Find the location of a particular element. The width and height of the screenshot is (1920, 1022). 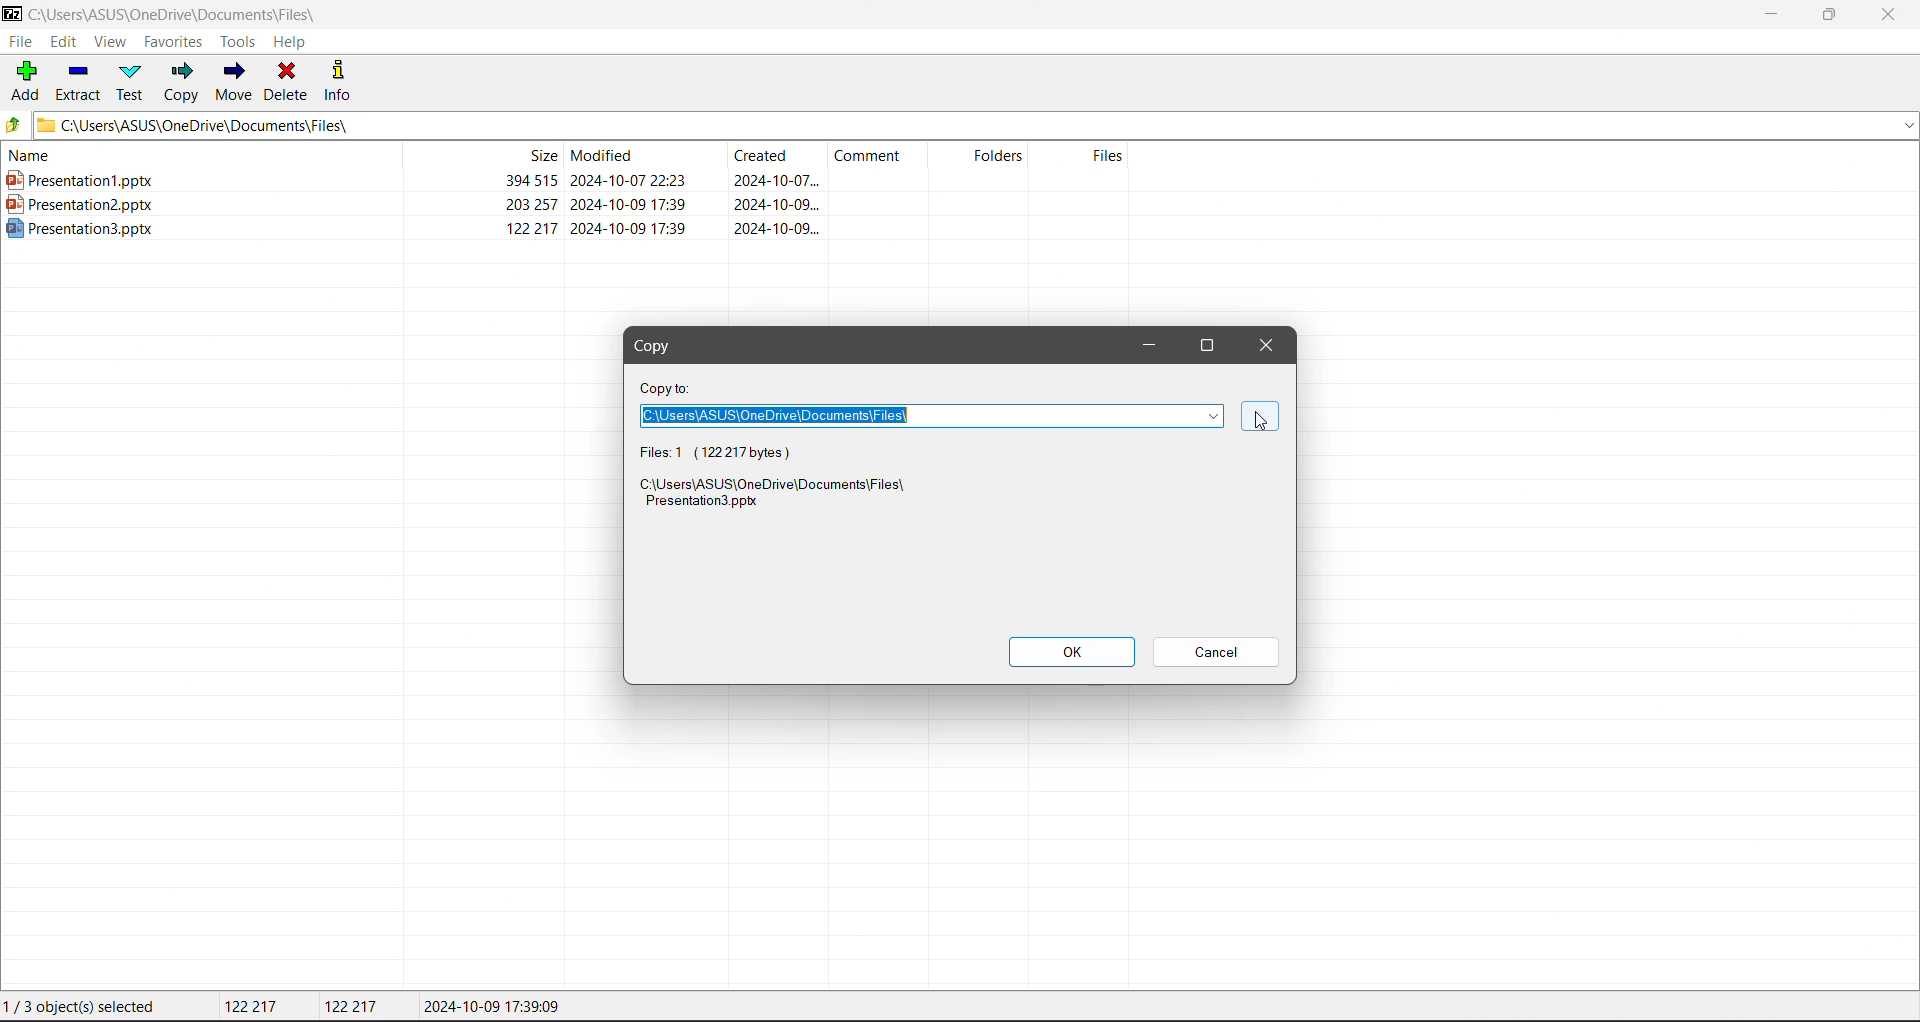

Modified Date is located at coordinates (646, 155).